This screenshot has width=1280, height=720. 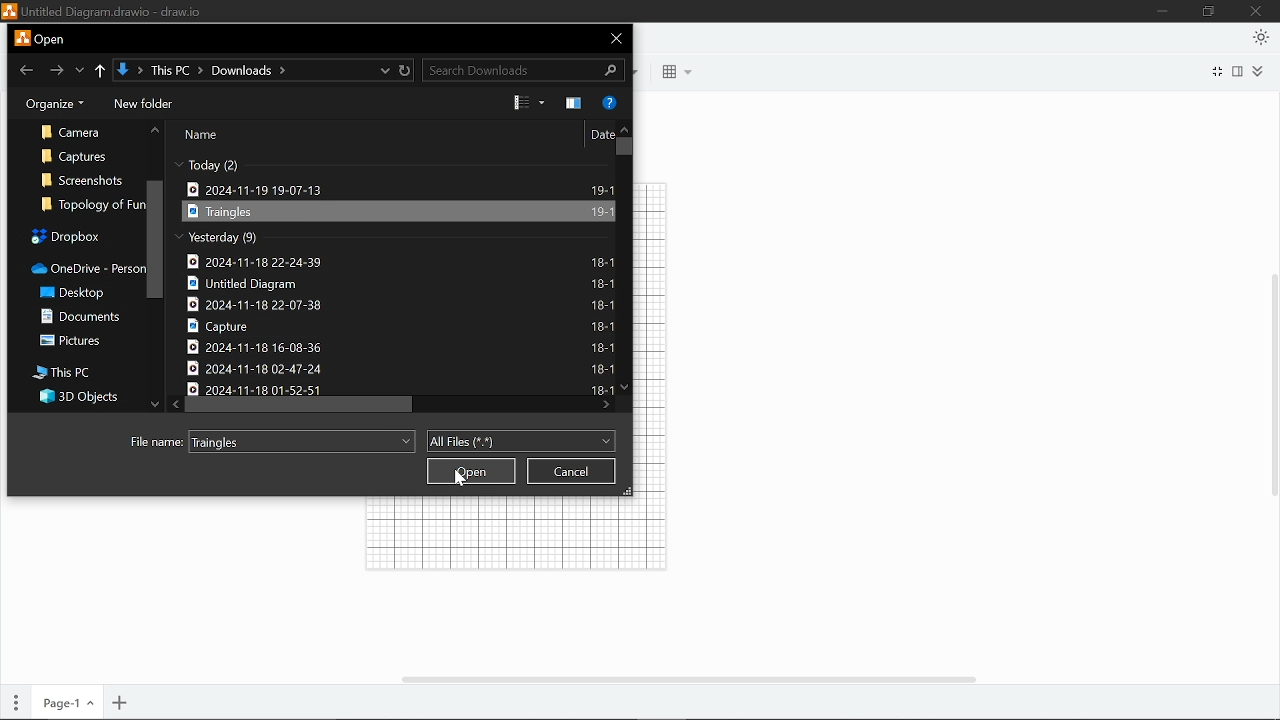 What do you see at coordinates (500, 536) in the screenshot?
I see `Grid lines` at bounding box center [500, 536].